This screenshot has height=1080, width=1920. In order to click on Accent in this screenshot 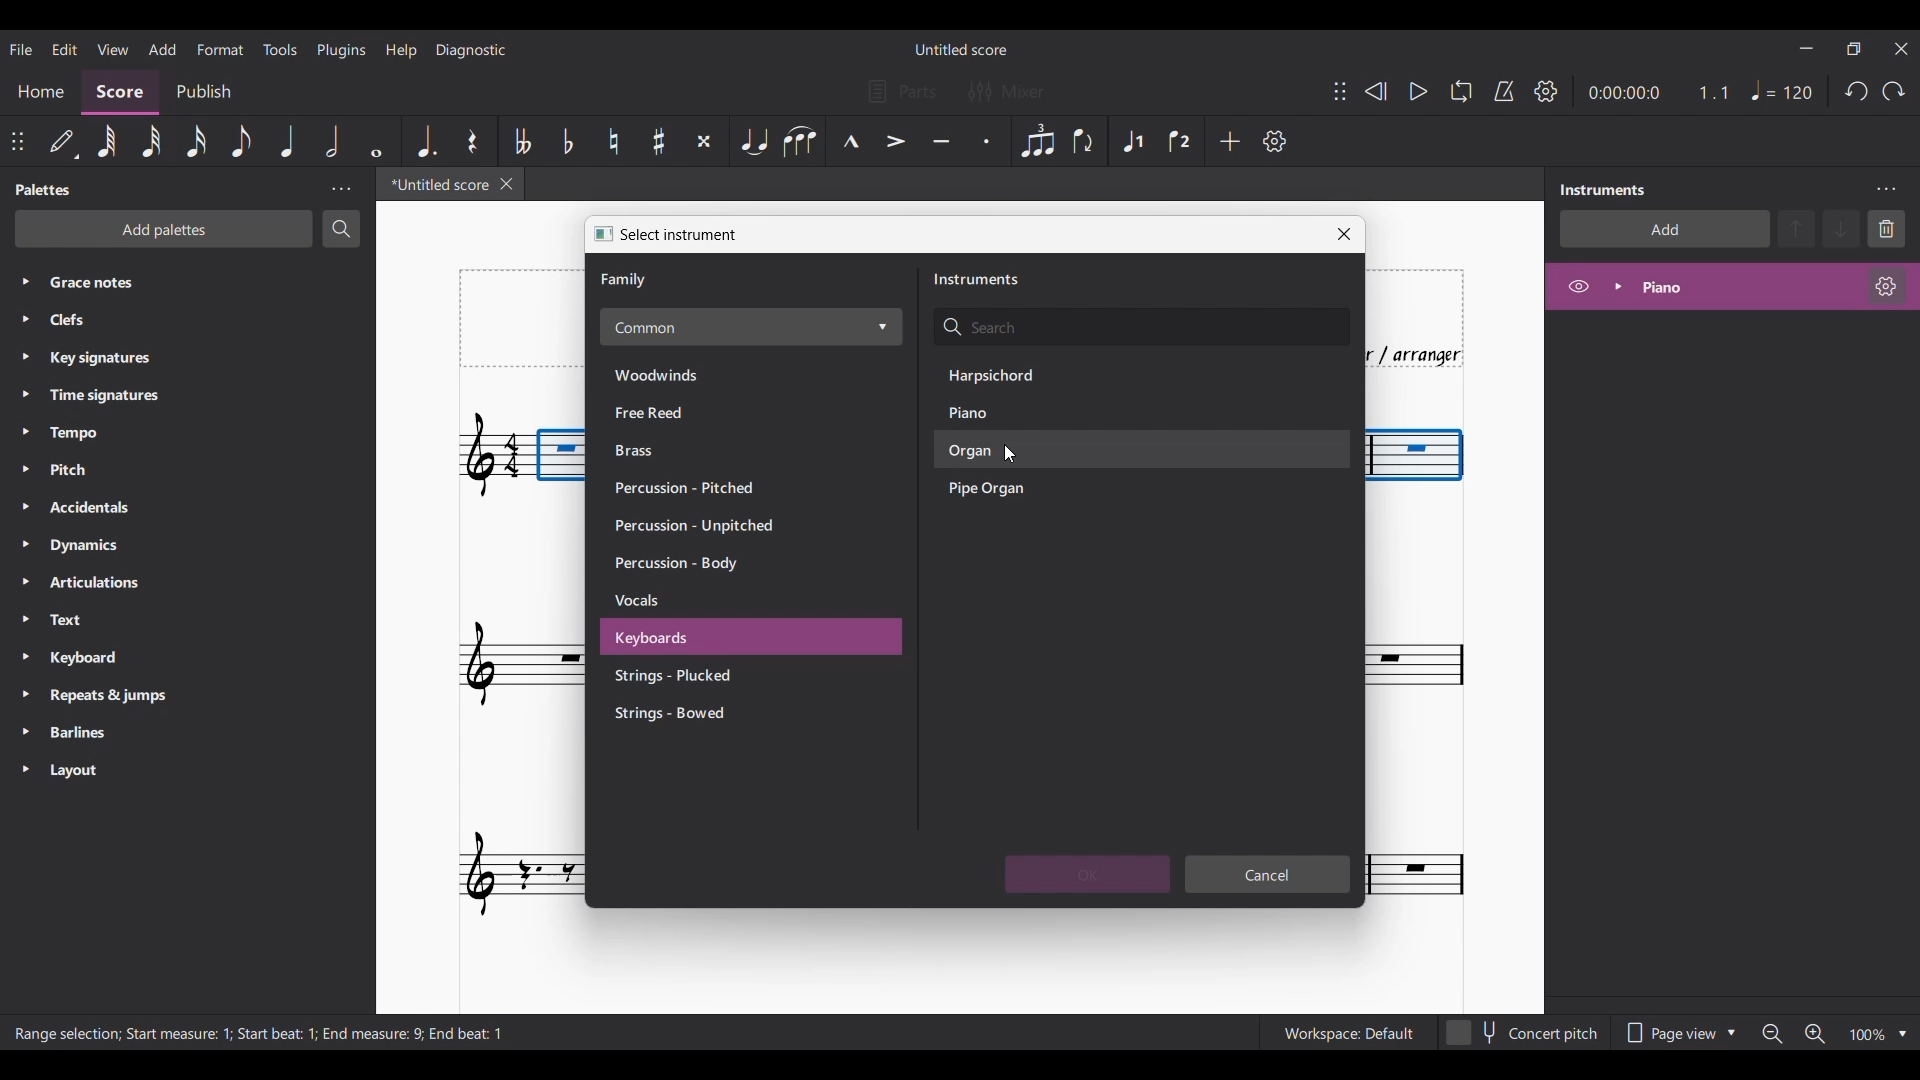, I will do `click(894, 141)`.